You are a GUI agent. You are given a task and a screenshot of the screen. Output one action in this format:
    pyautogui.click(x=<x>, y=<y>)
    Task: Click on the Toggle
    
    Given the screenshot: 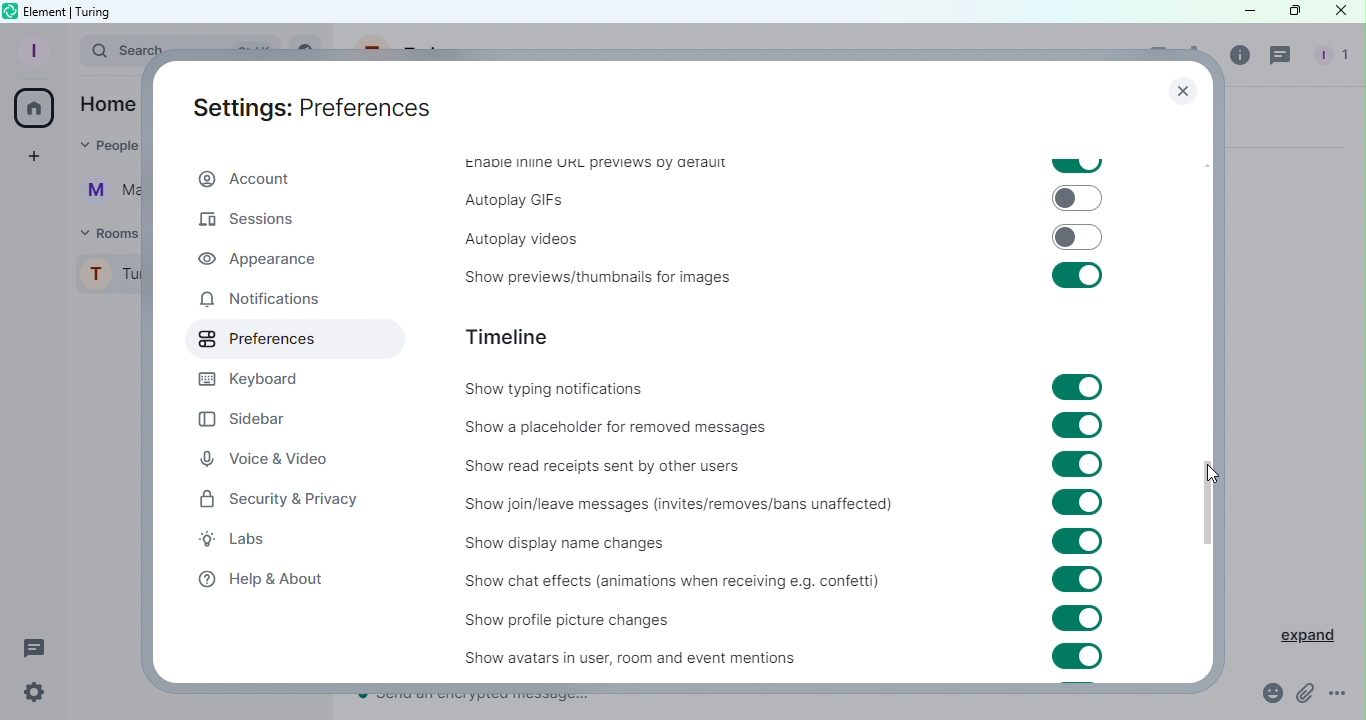 What is the action you would take?
    pyautogui.click(x=1078, y=199)
    